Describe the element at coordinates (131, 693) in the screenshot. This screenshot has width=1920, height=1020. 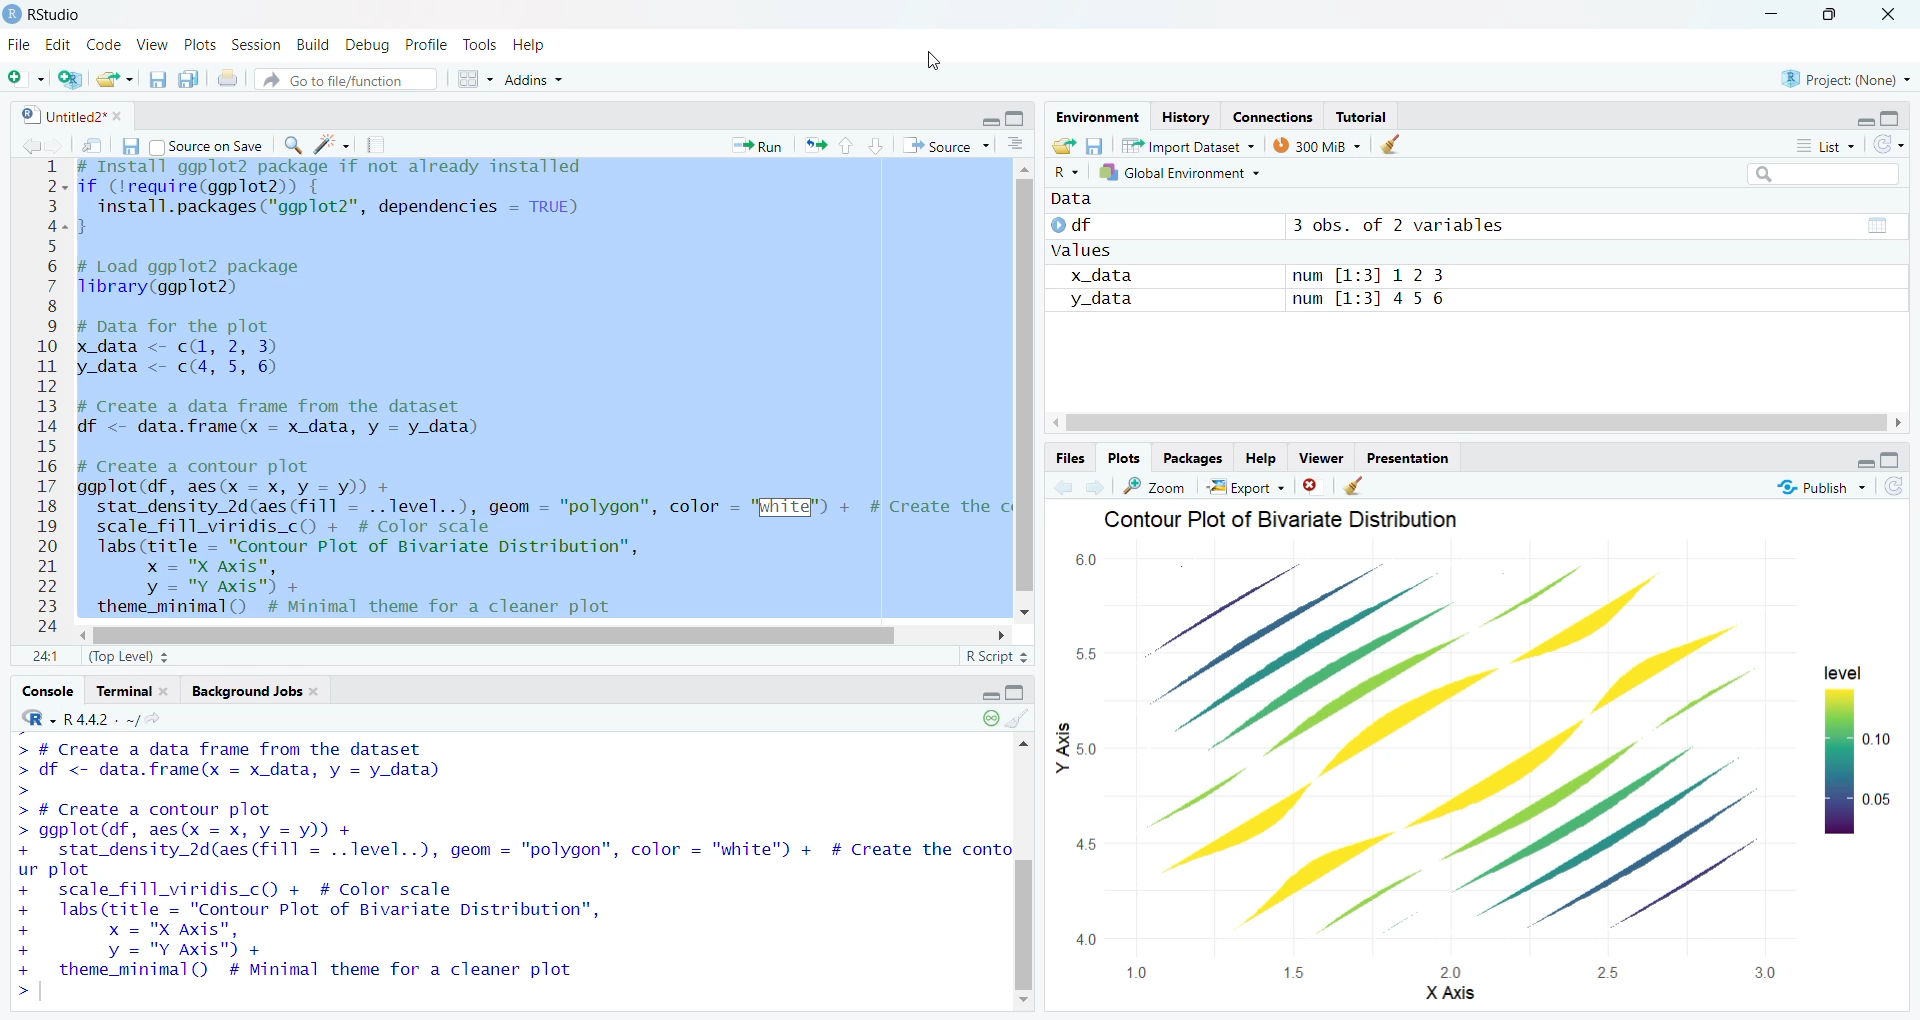
I see `terminal` at that location.